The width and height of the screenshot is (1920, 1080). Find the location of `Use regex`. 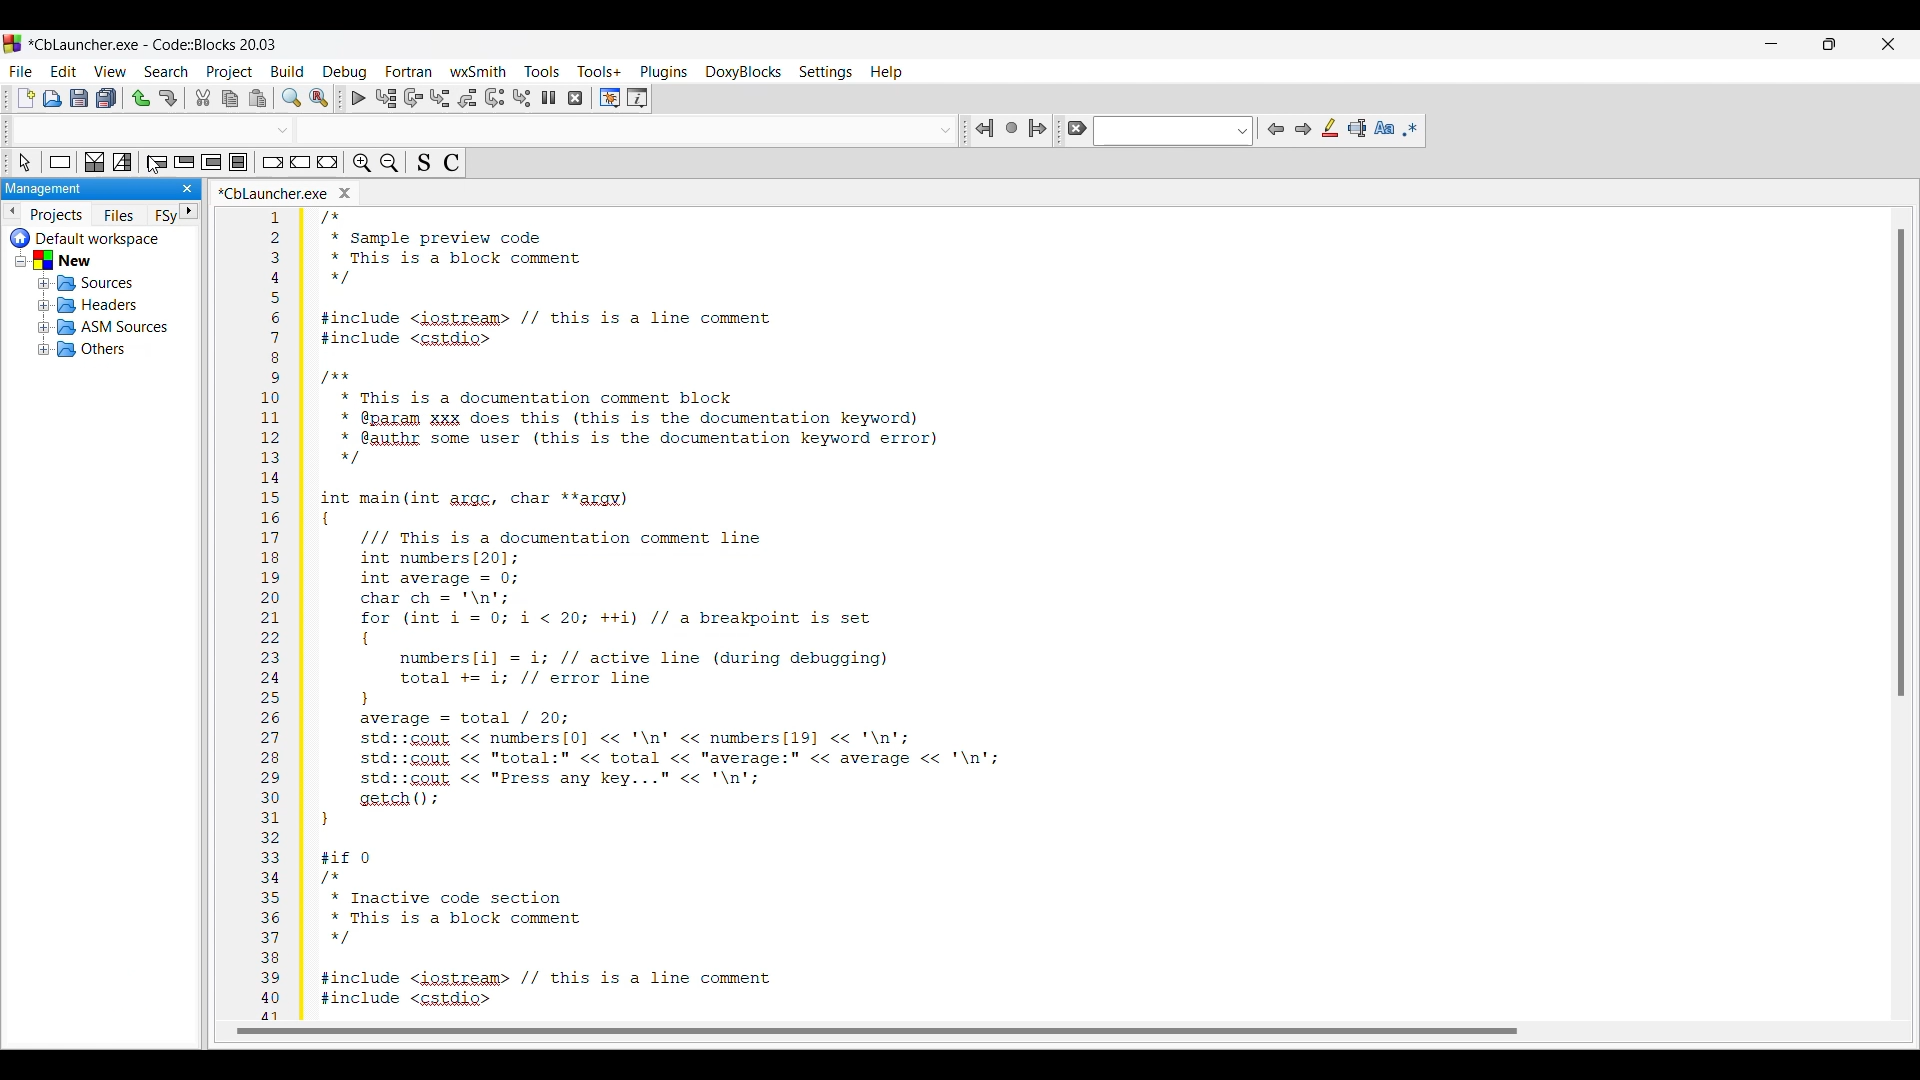

Use regex is located at coordinates (1410, 130).